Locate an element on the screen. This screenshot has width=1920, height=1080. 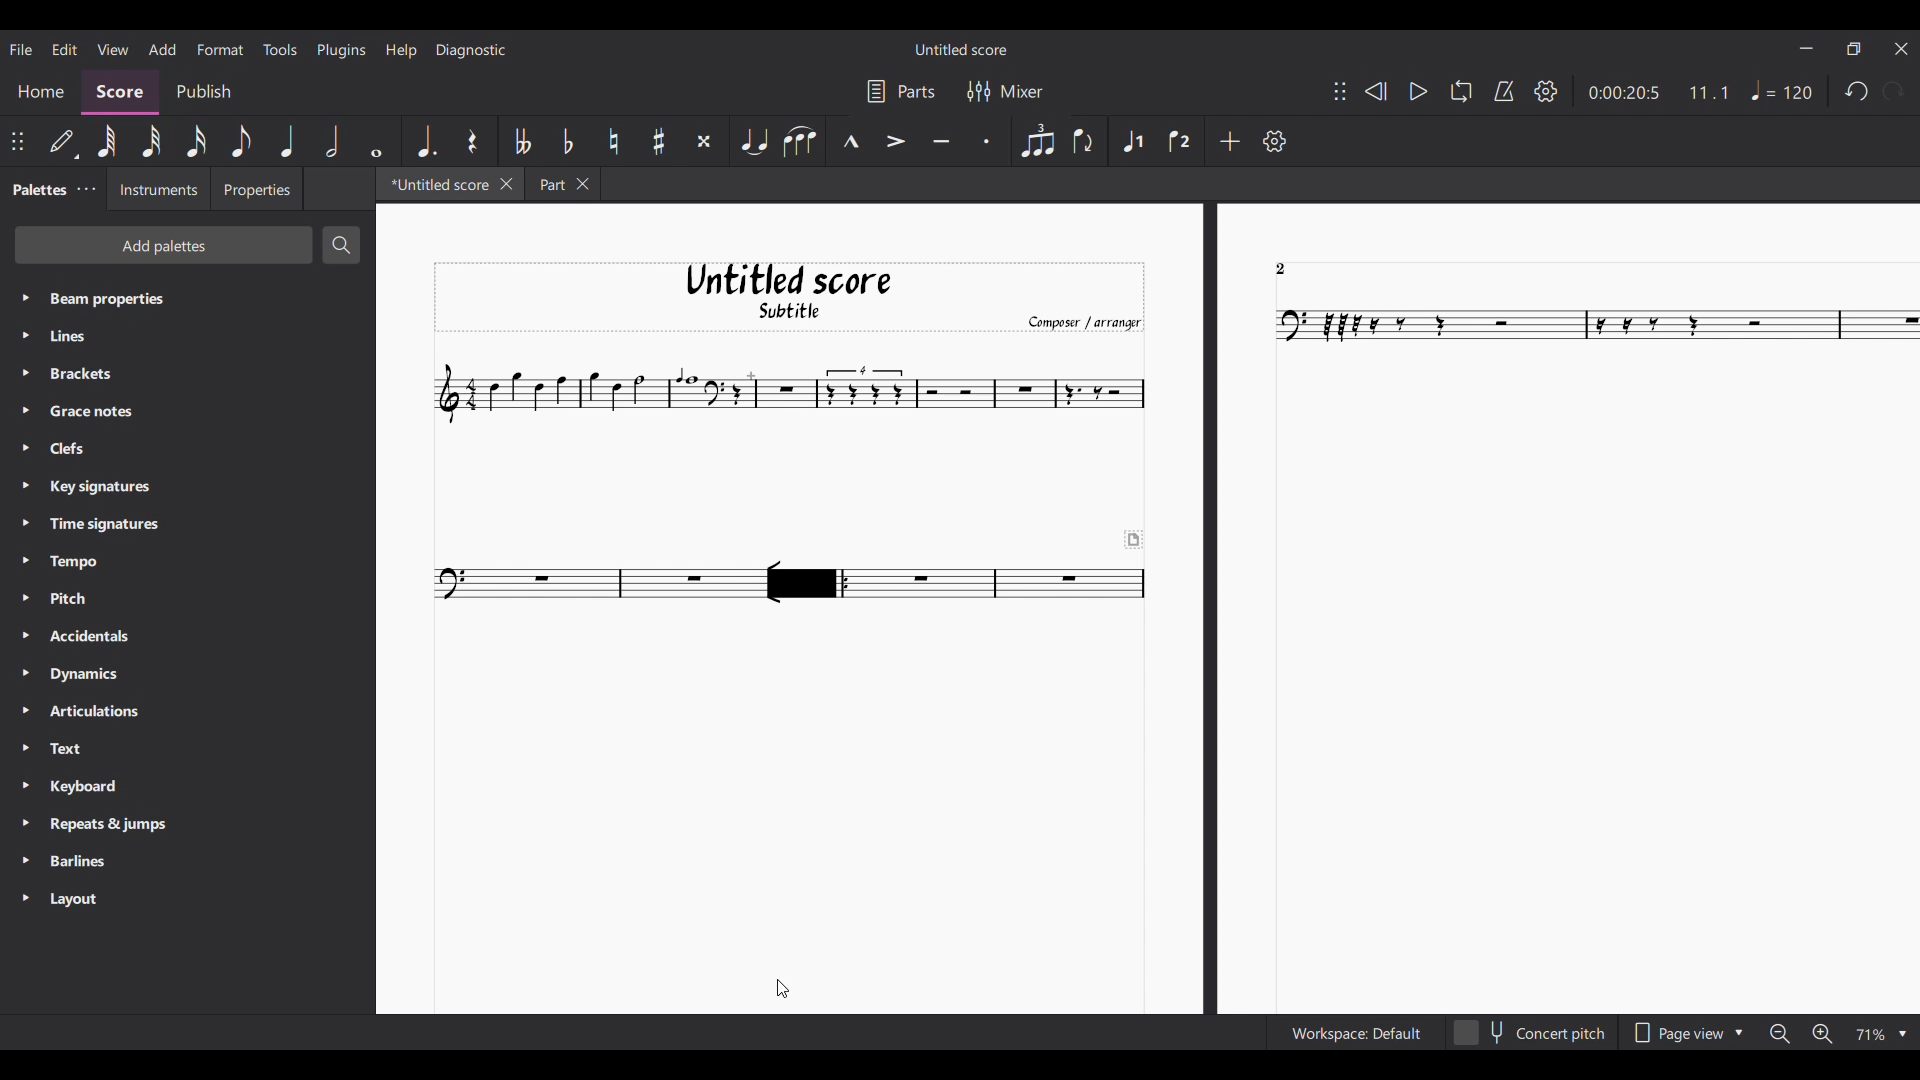
Diagnostic menu is located at coordinates (471, 51).